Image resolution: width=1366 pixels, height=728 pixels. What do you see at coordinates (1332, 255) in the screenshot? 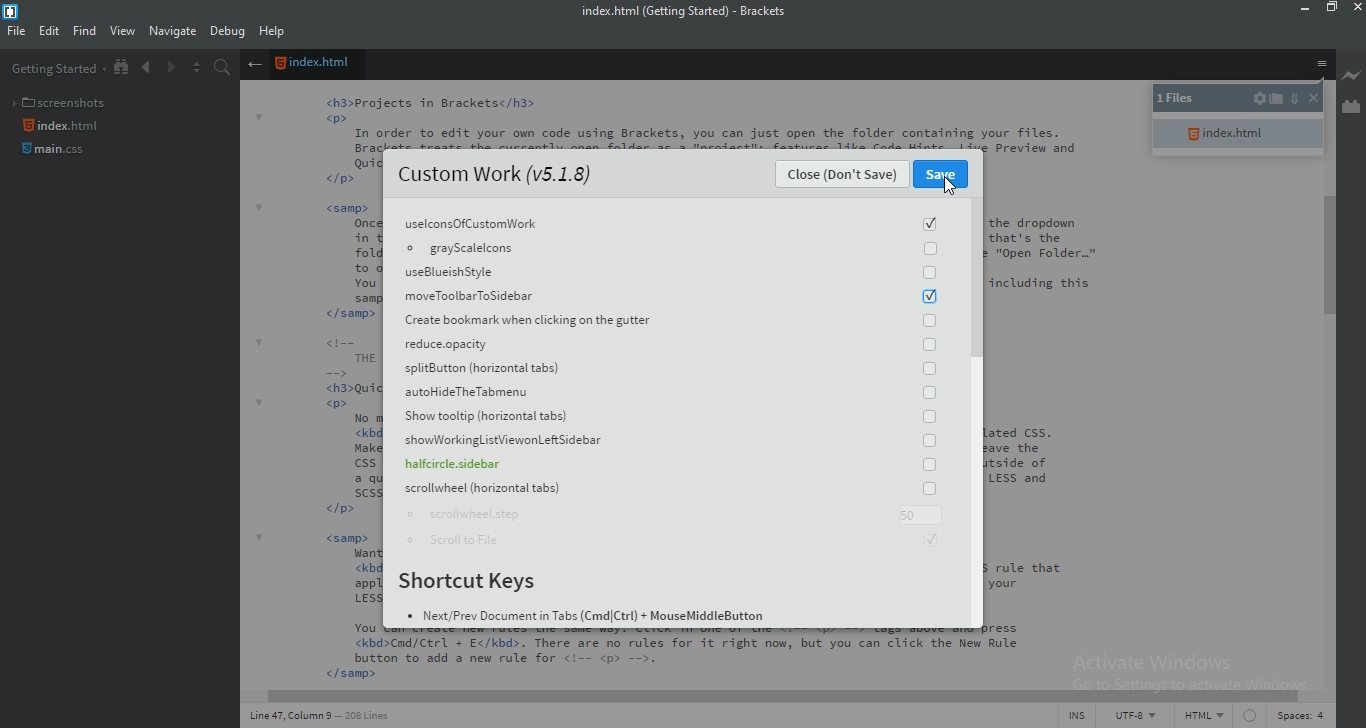
I see `scroll bar` at bounding box center [1332, 255].